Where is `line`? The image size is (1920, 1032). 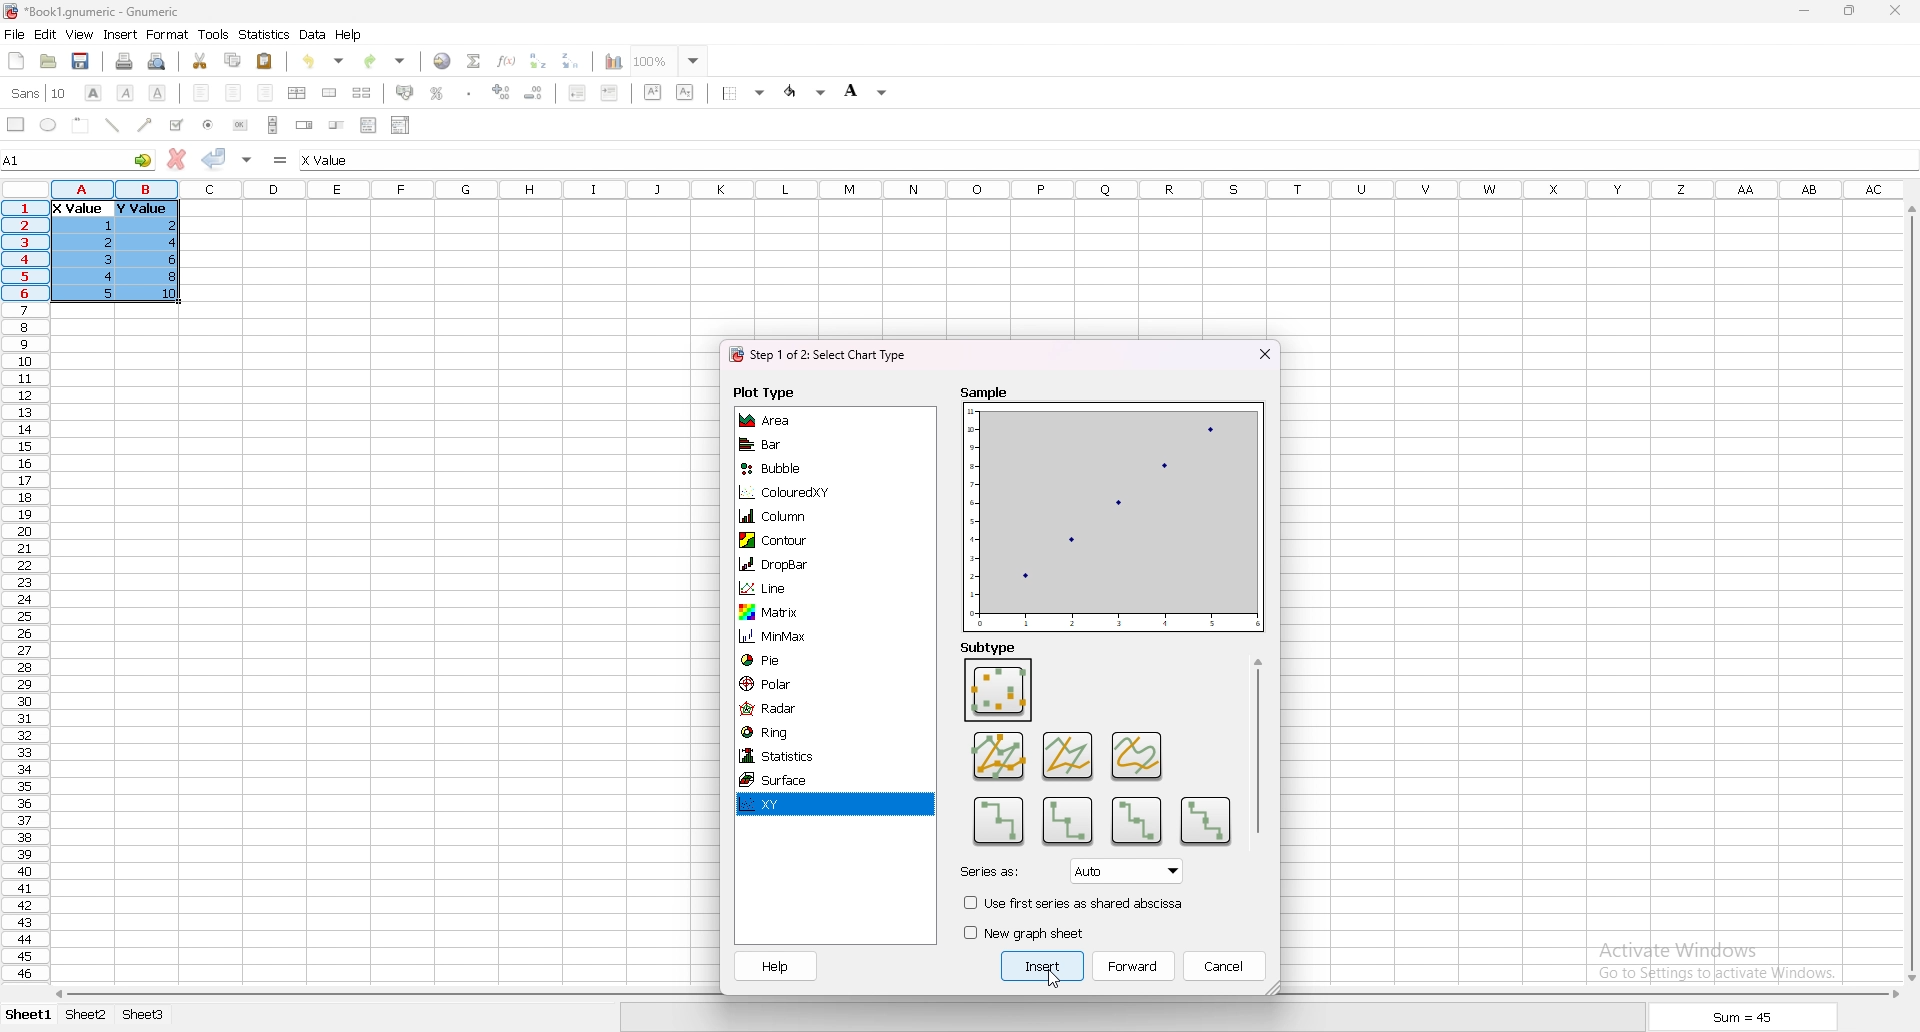 line is located at coordinates (799, 586).